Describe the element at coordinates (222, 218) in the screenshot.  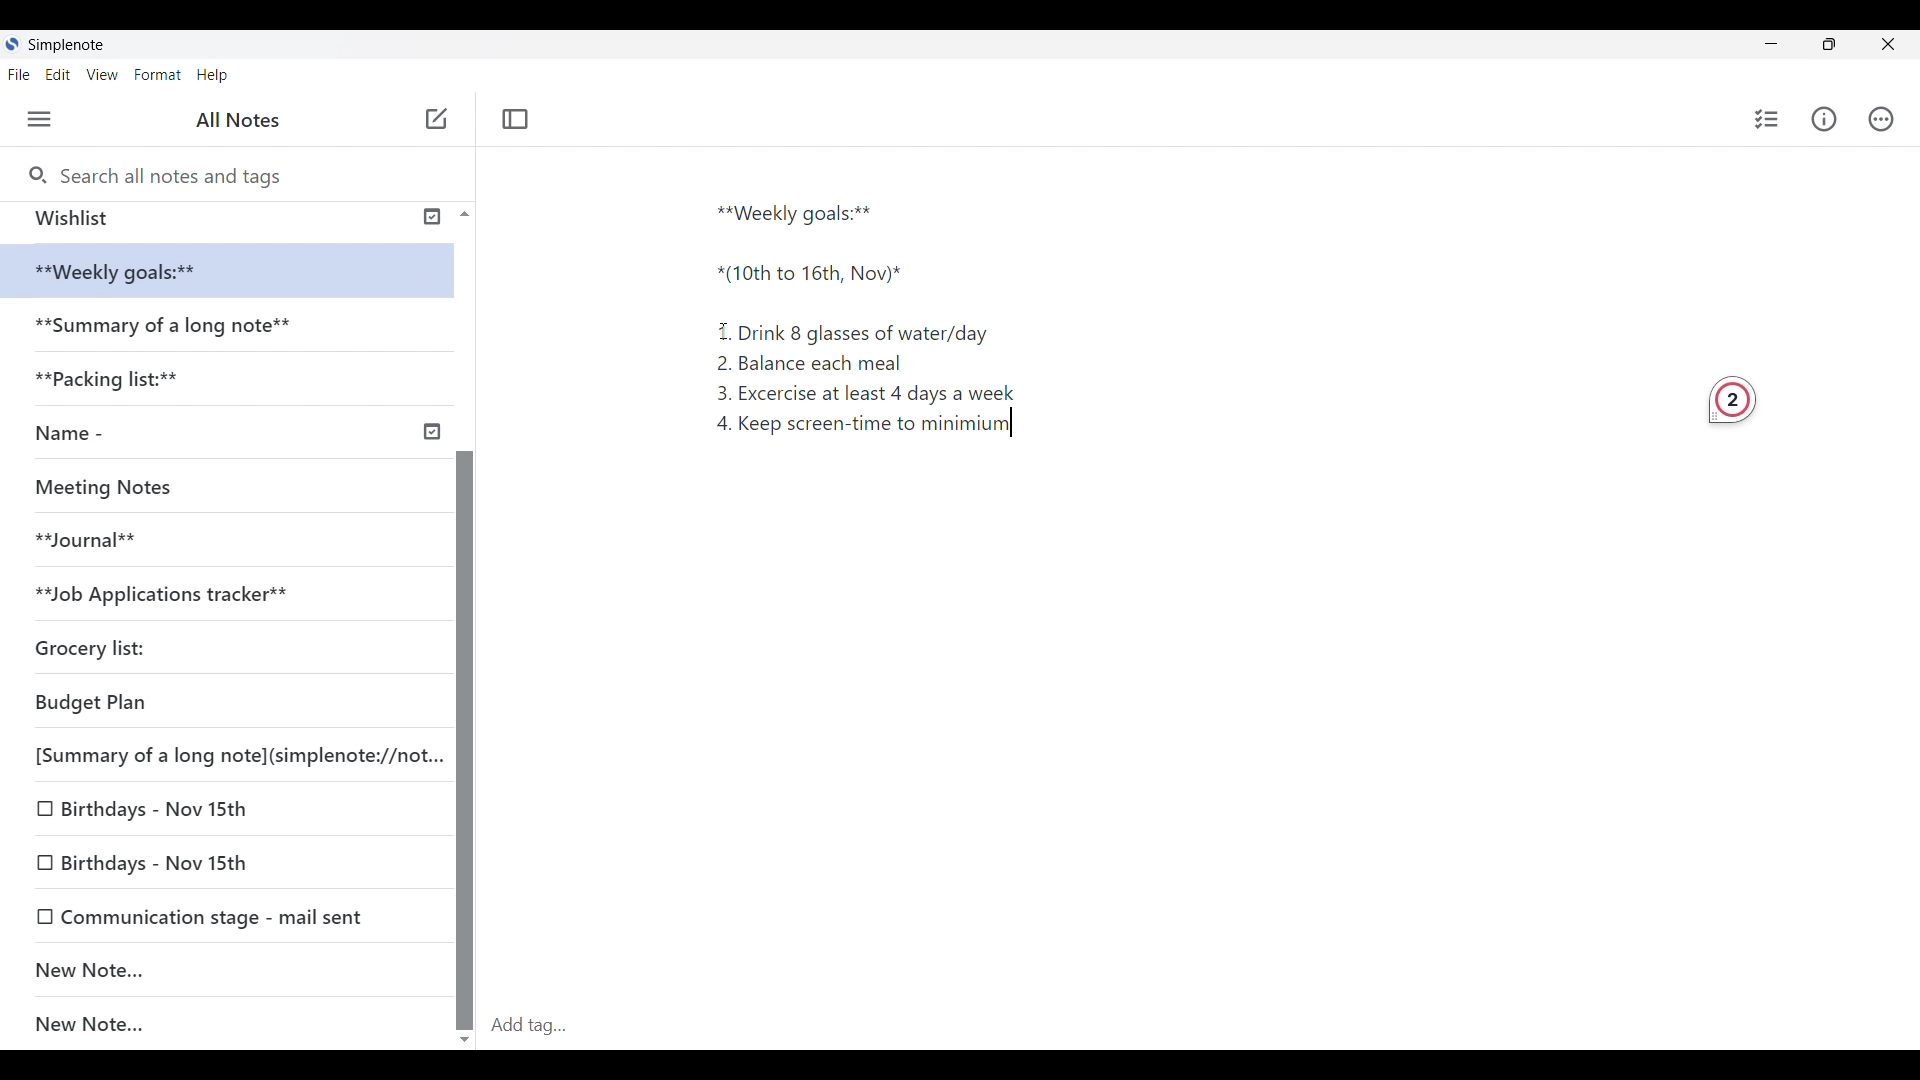
I see `Wishlist` at that location.